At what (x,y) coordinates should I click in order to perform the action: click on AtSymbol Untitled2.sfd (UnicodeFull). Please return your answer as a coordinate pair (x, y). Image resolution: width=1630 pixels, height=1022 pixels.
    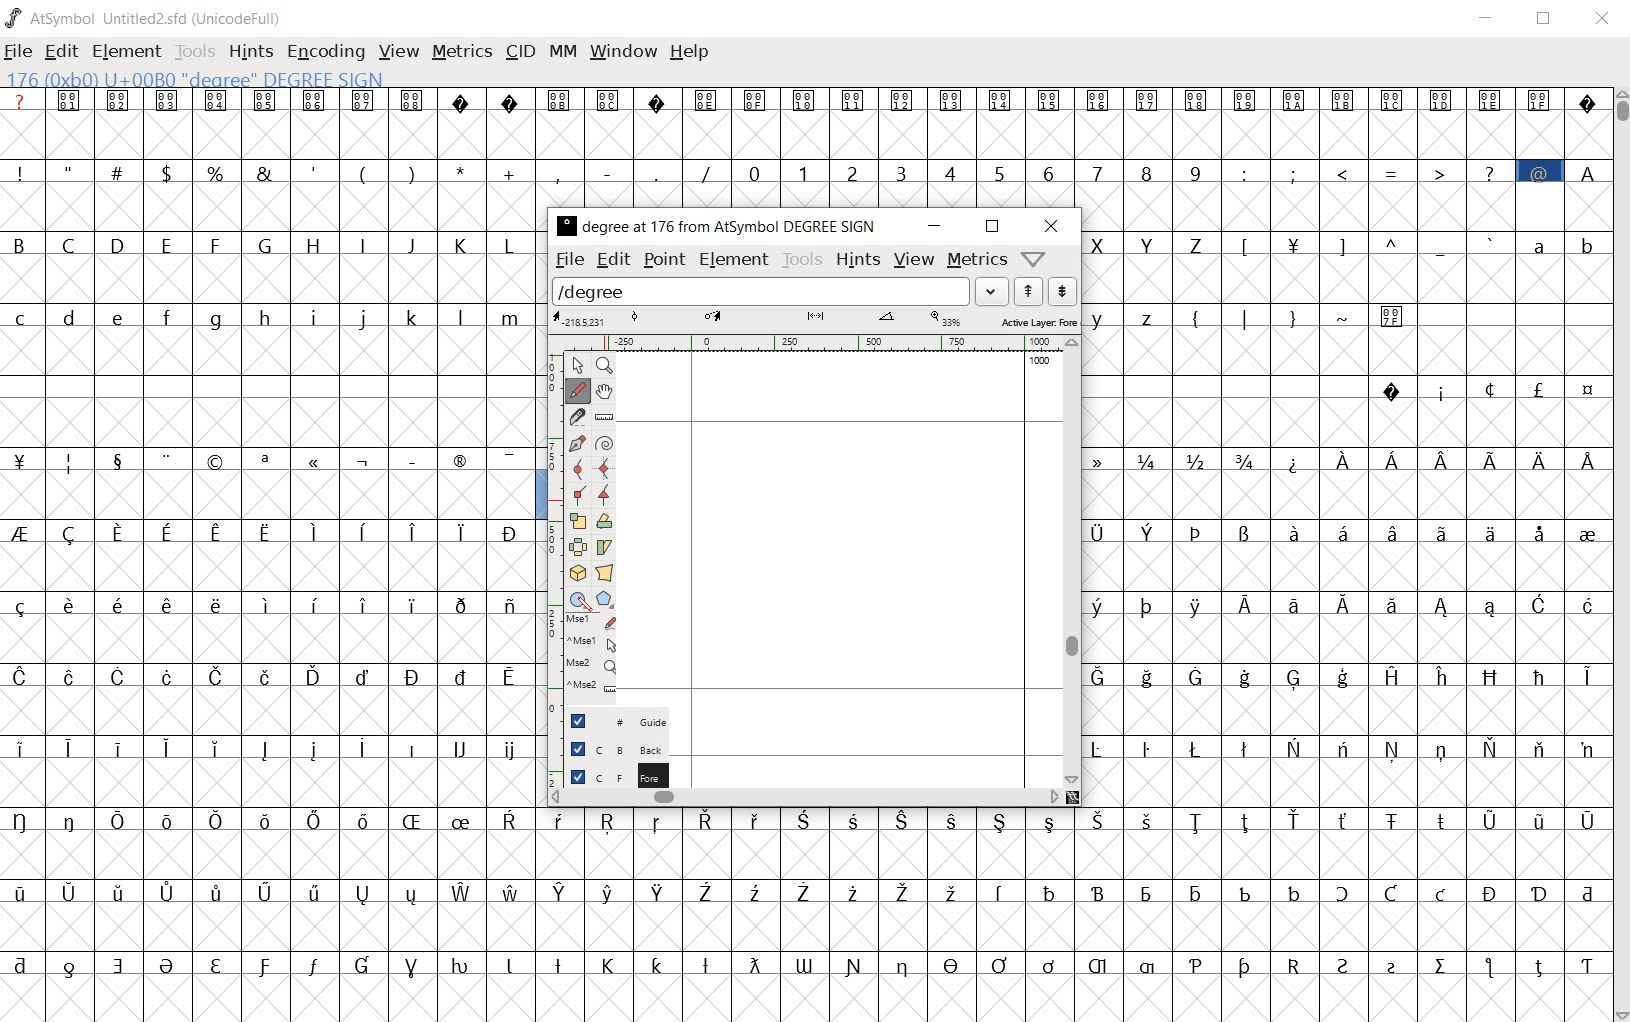
    Looking at the image, I should click on (148, 18).